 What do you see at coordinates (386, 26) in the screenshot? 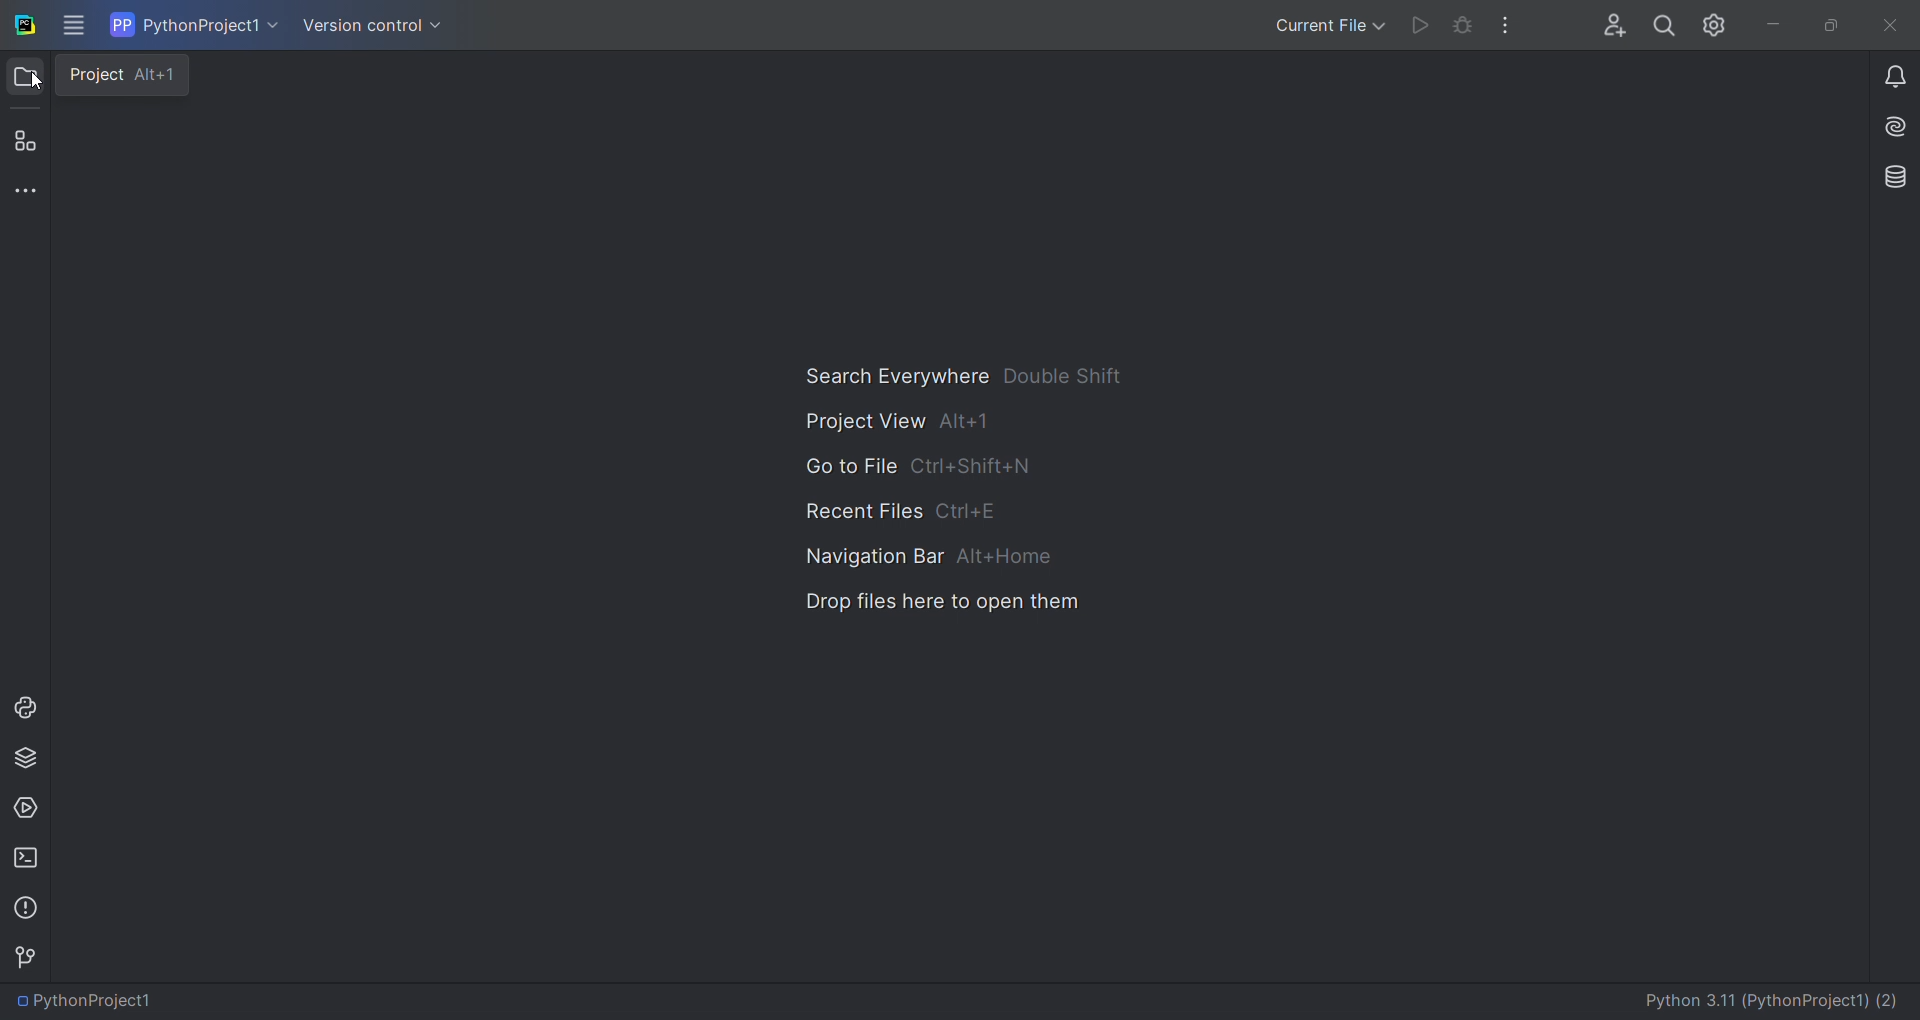
I see `version control` at bounding box center [386, 26].